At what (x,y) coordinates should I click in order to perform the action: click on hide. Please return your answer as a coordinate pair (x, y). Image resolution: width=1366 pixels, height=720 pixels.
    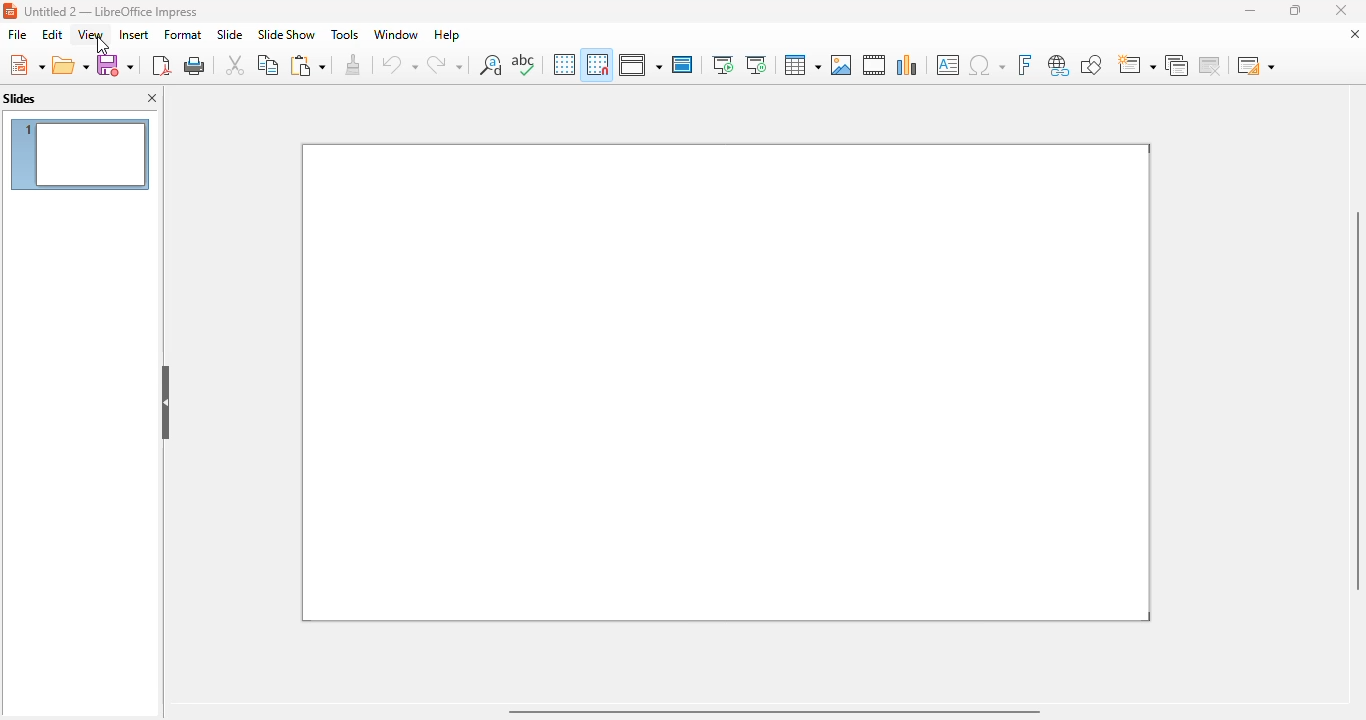
    Looking at the image, I should click on (166, 402).